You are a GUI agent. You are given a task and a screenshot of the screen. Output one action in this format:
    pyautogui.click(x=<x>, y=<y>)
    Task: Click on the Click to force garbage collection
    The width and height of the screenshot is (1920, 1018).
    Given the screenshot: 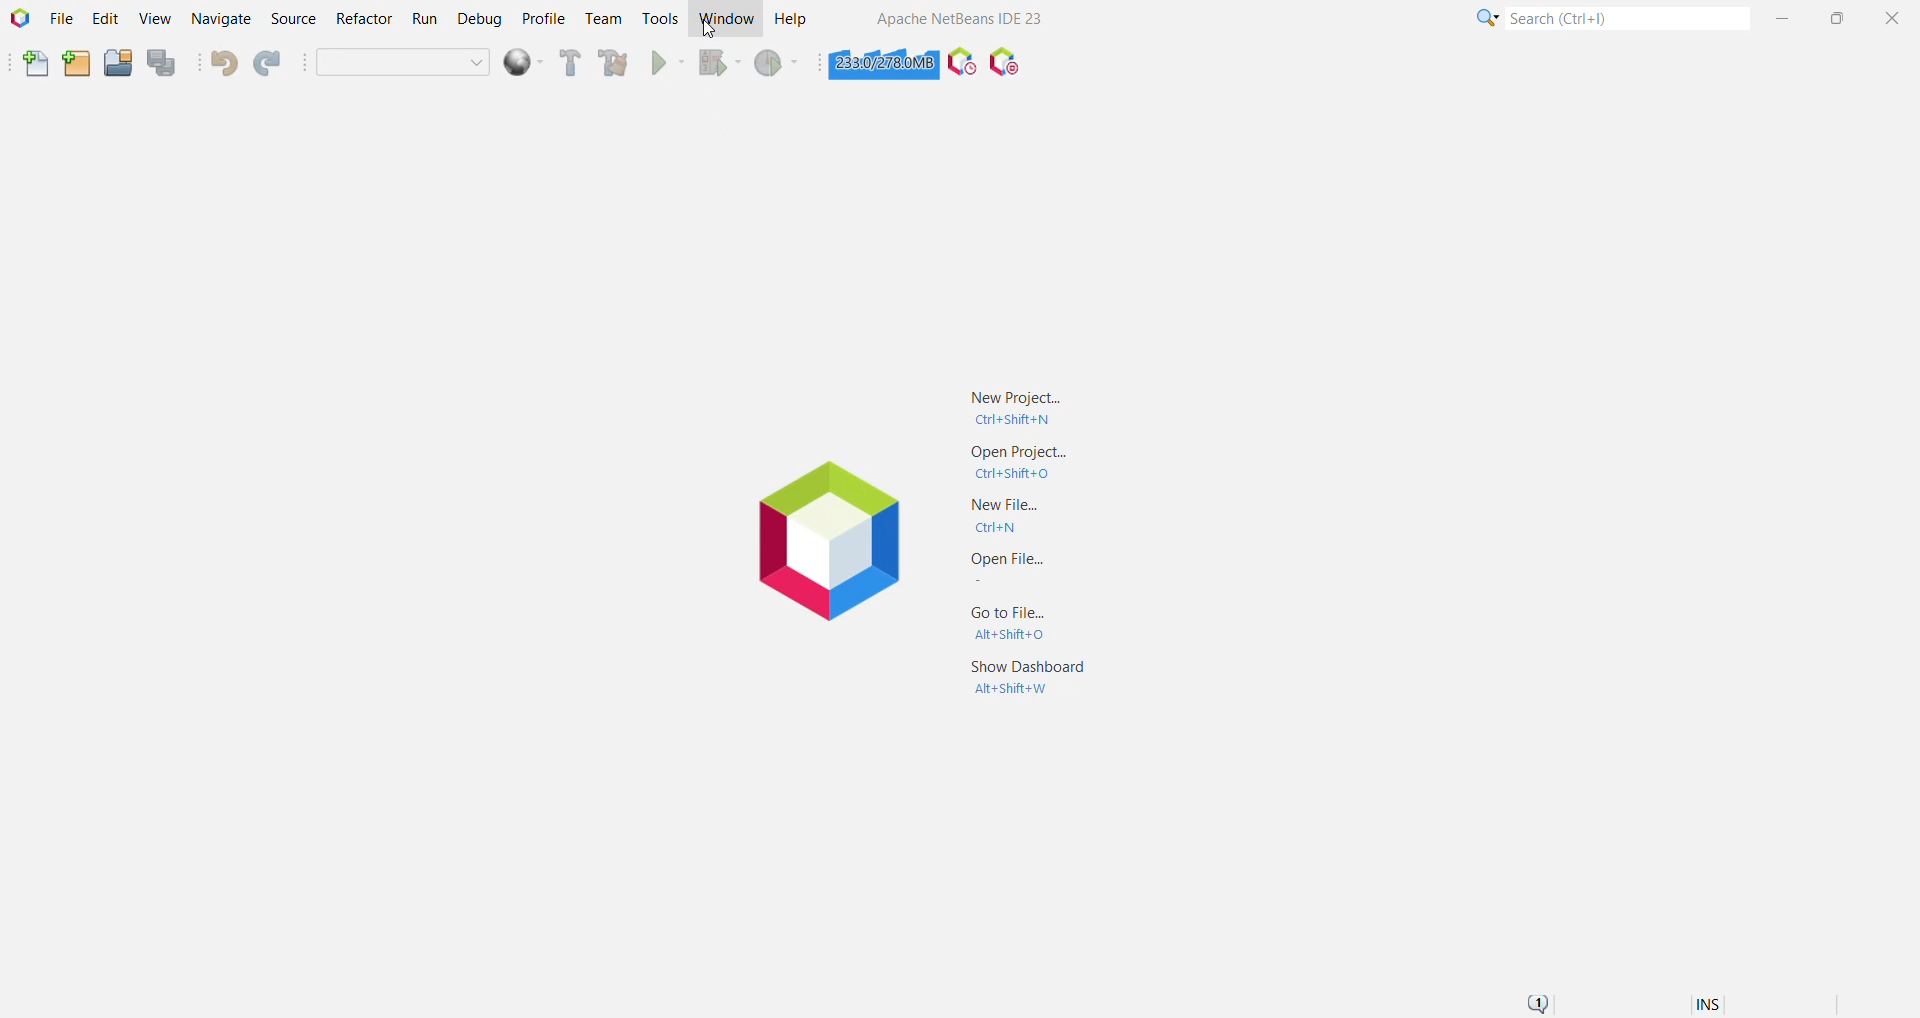 What is the action you would take?
    pyautogui.click(x=883, y=63)
    